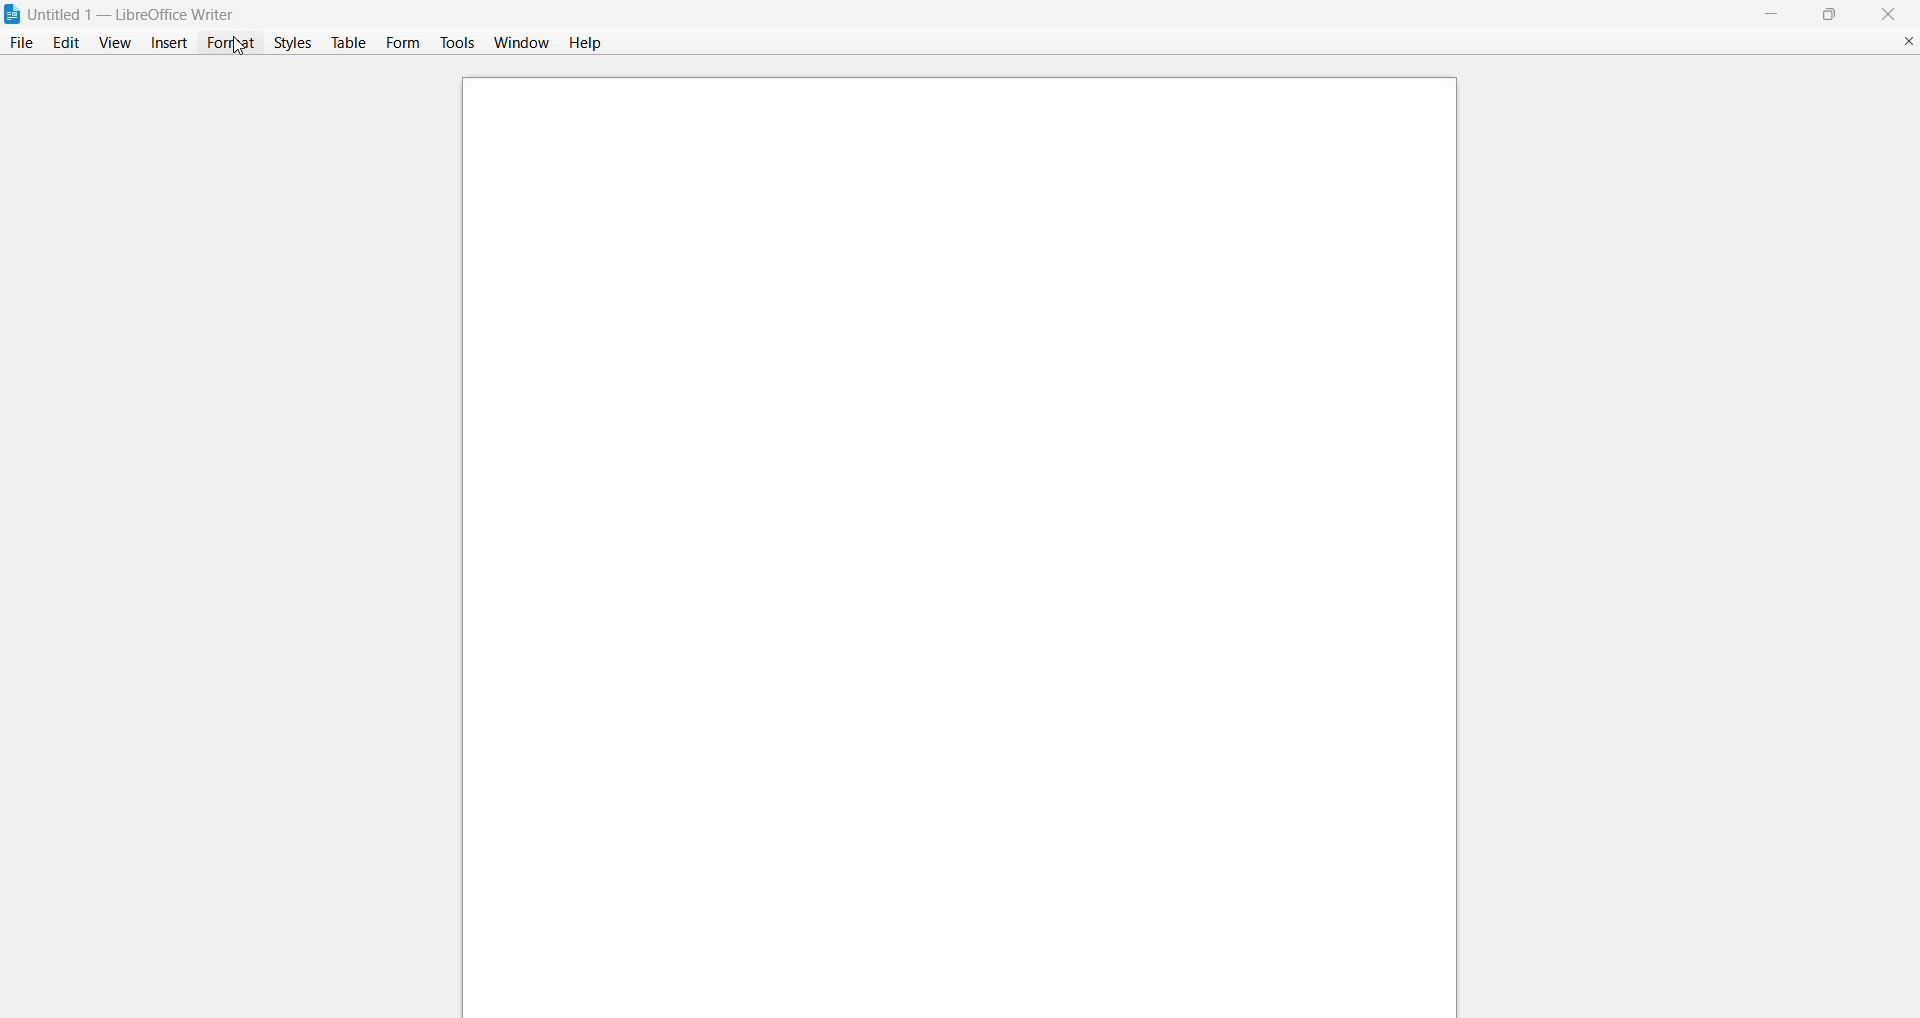  What do you see at coordinates (348, 44) in the screenshot?
I see `table` at bounding box center [348, 44].